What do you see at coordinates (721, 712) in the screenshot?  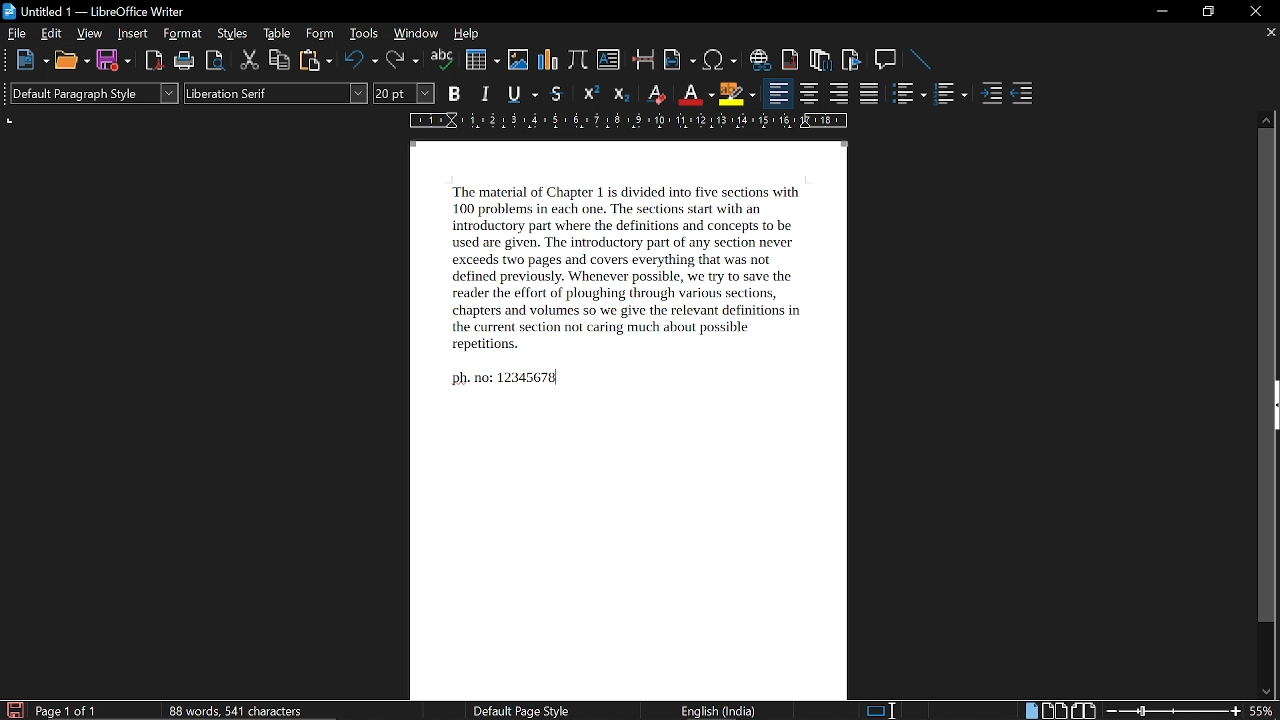 I see `English (India)` at bounding box center [721, 712].